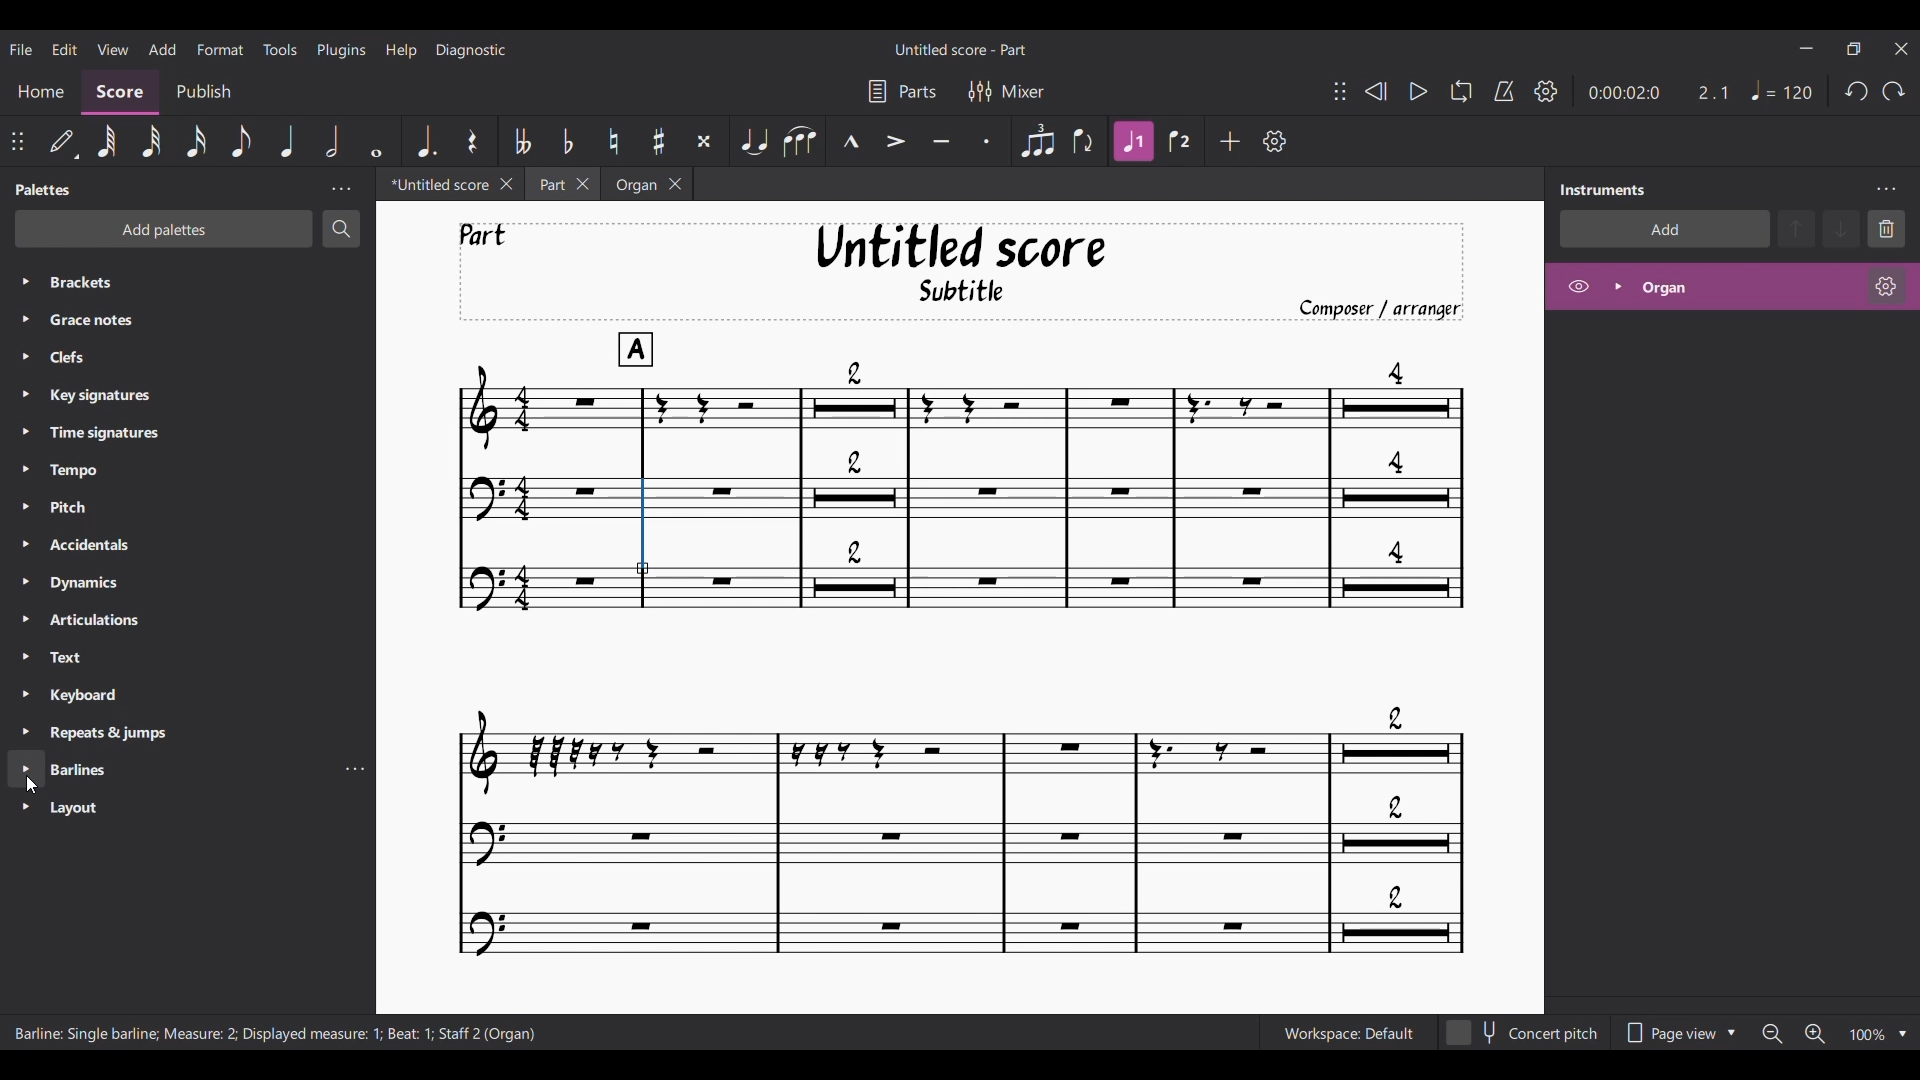 This screenshot has width=1920, height=1080. Describe the element at coordinates (113, 48) in the screenshot. I see `View menu` at that location.